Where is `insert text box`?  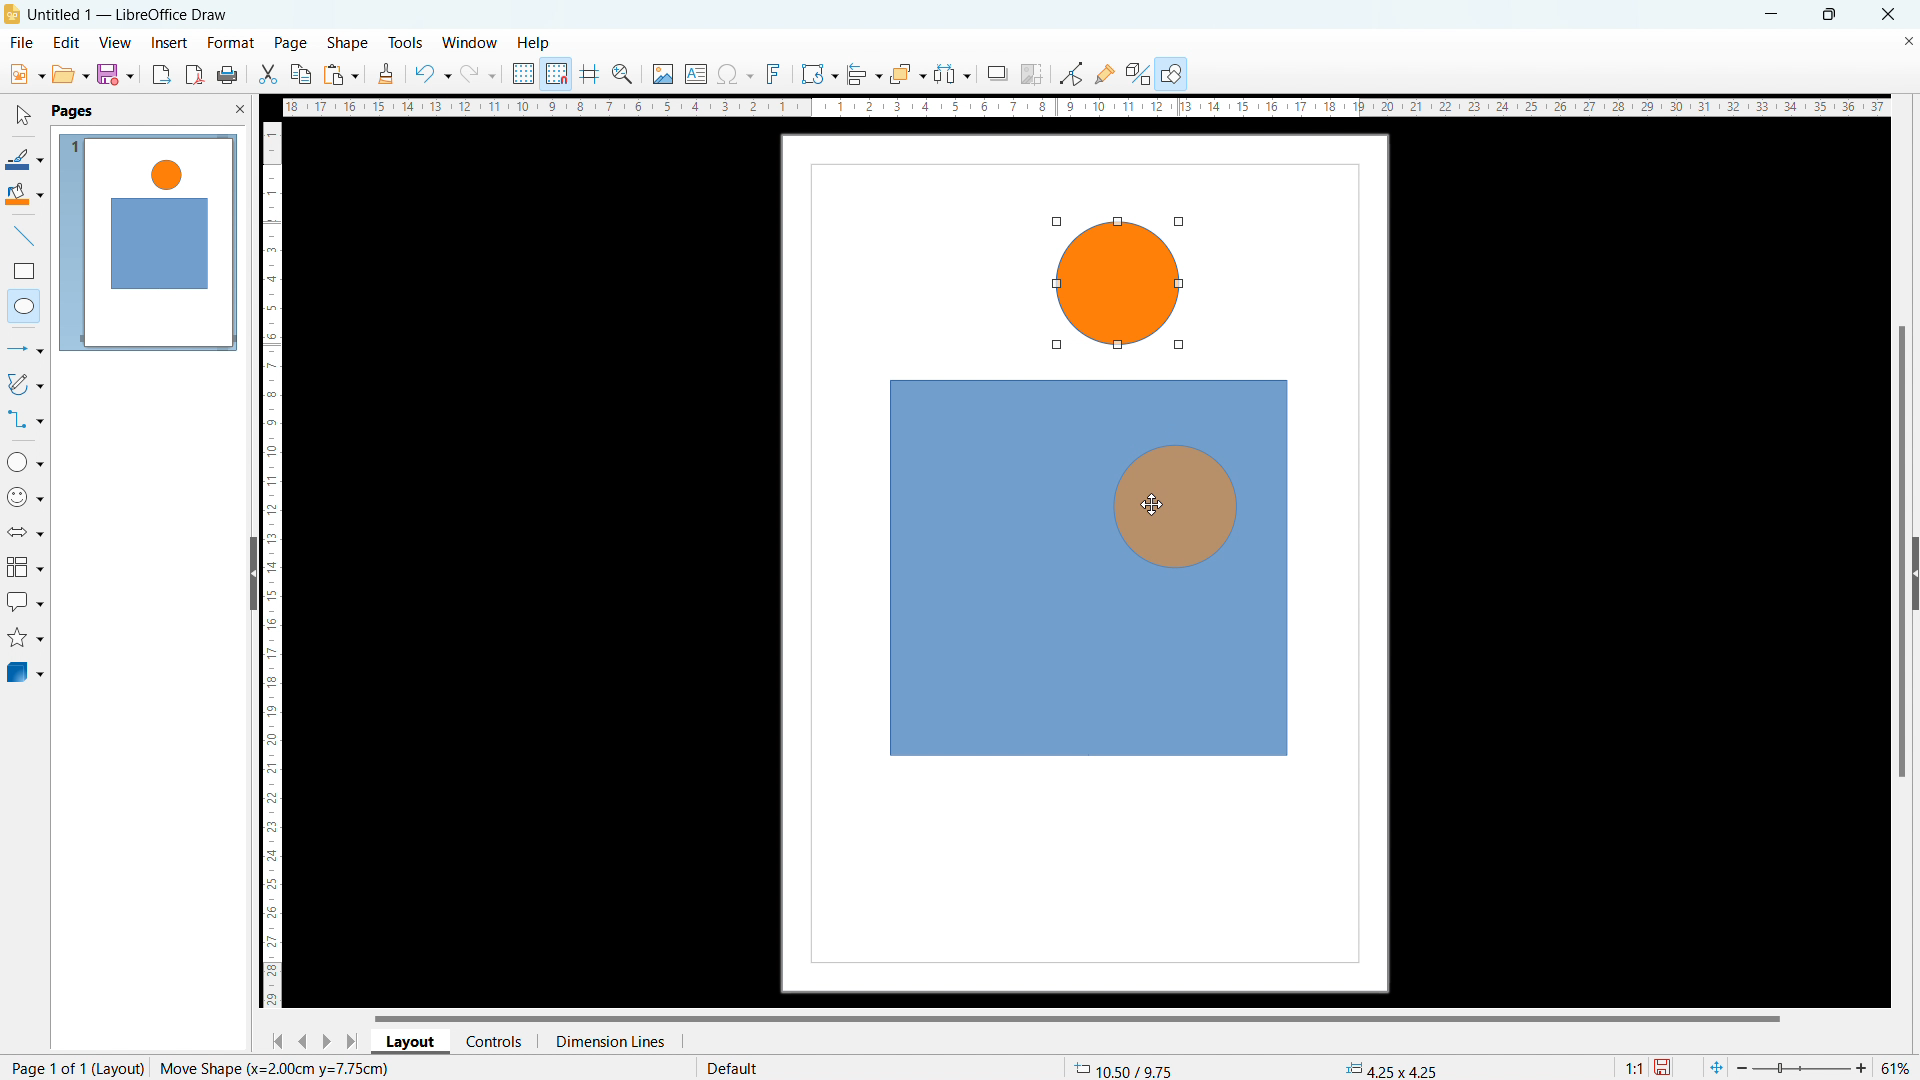
insert text box is located at coordinates (697, 73).